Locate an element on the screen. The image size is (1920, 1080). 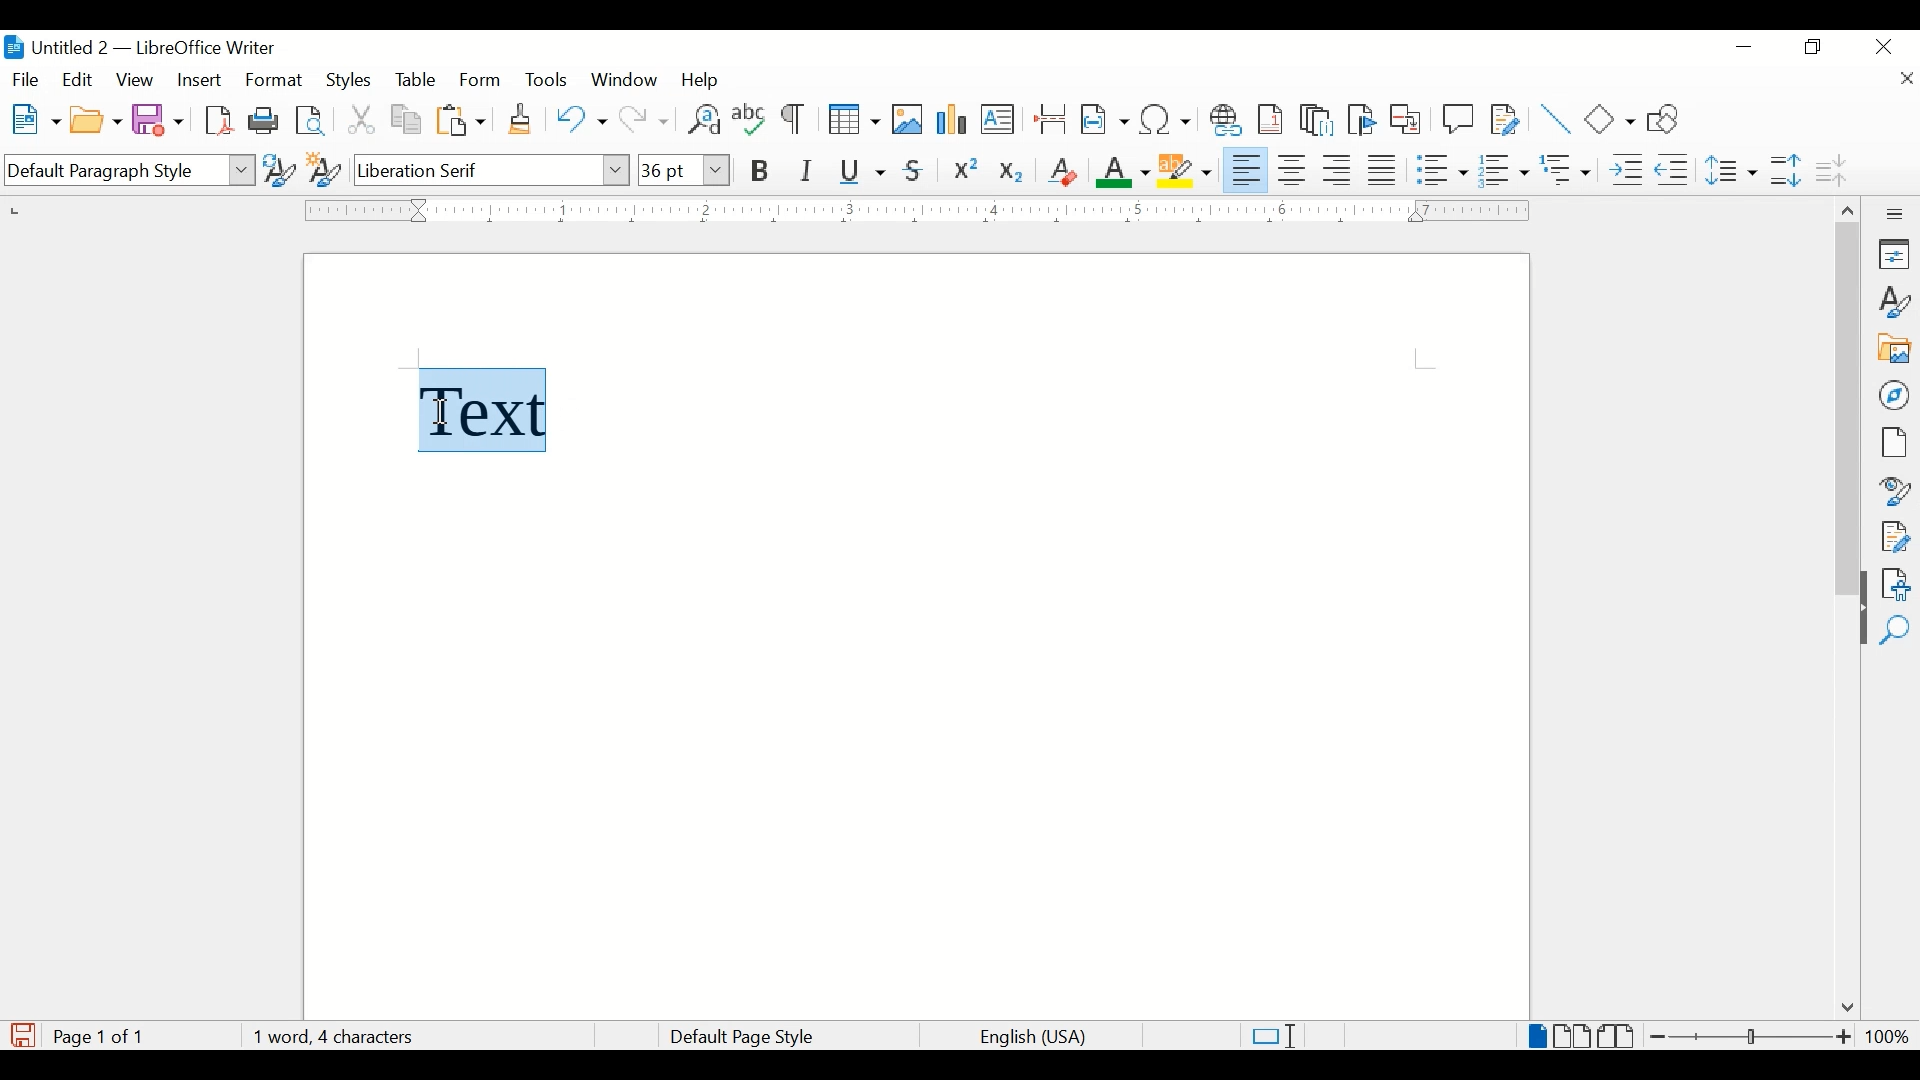
align left is located at coordinates (1247, 168).